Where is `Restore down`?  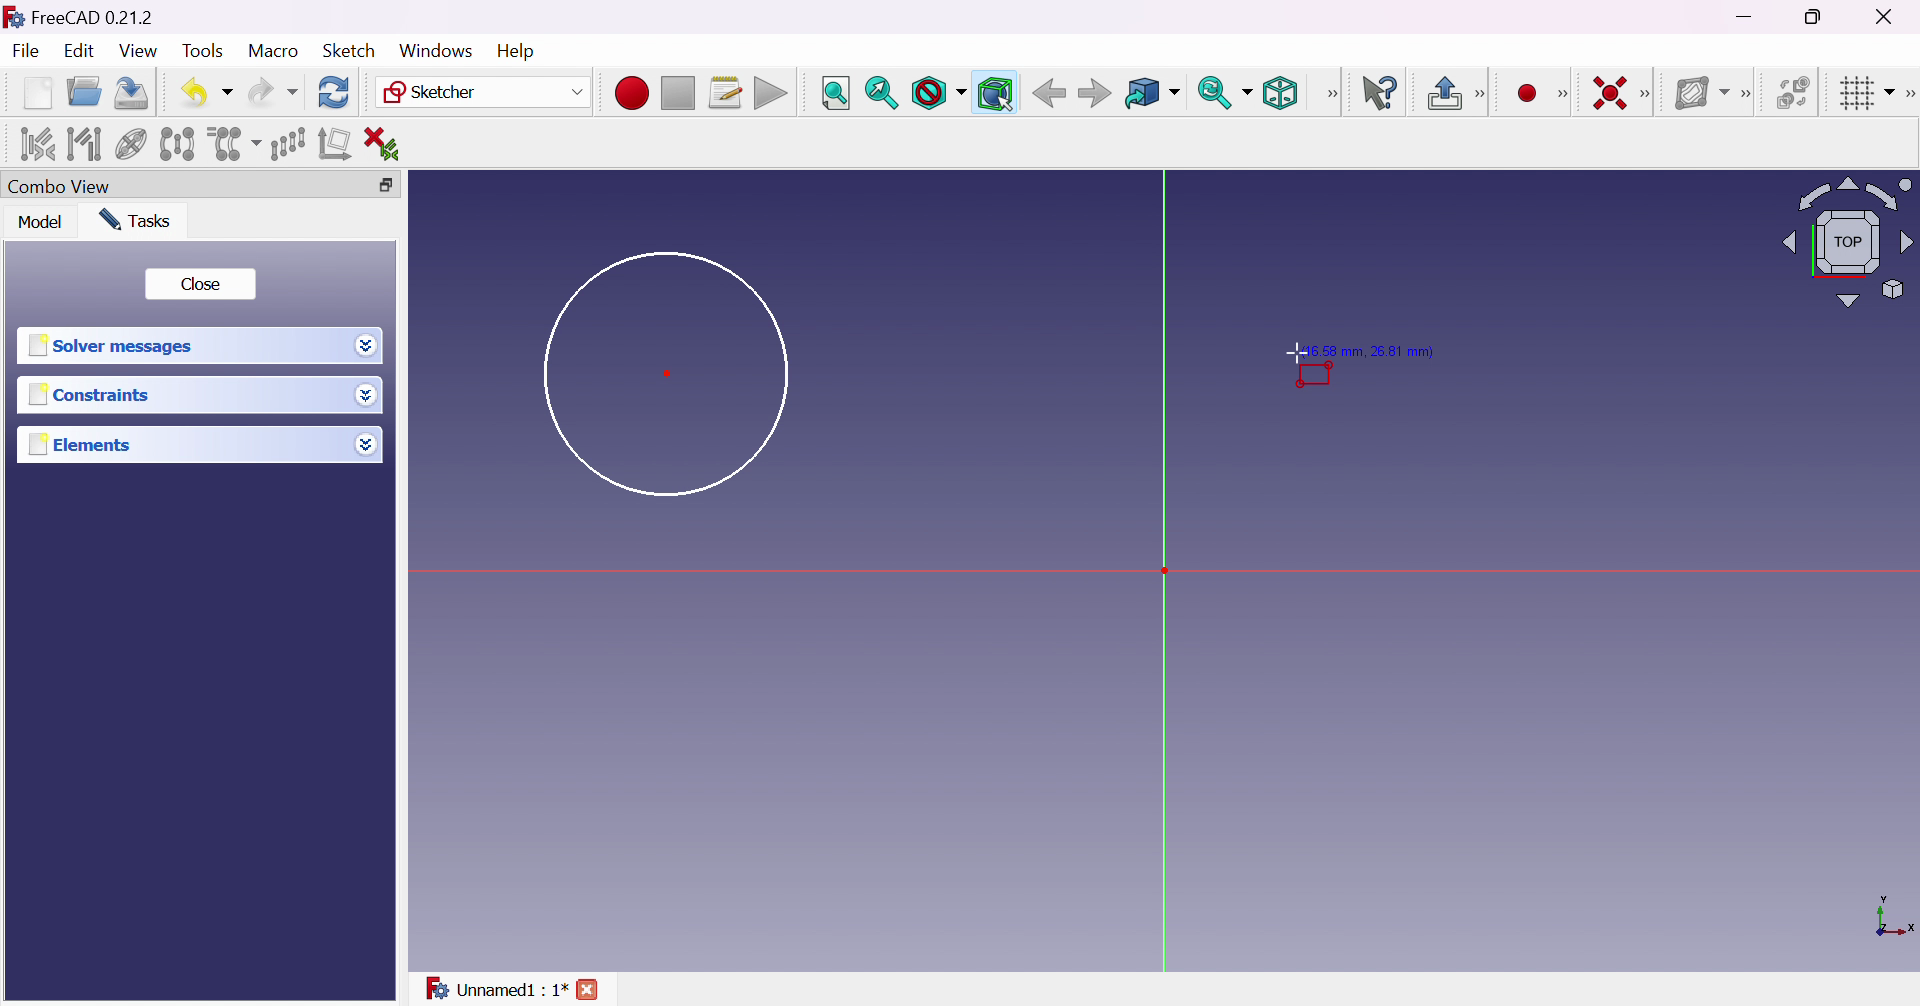
Restore down is located at coordinates (380, 186).